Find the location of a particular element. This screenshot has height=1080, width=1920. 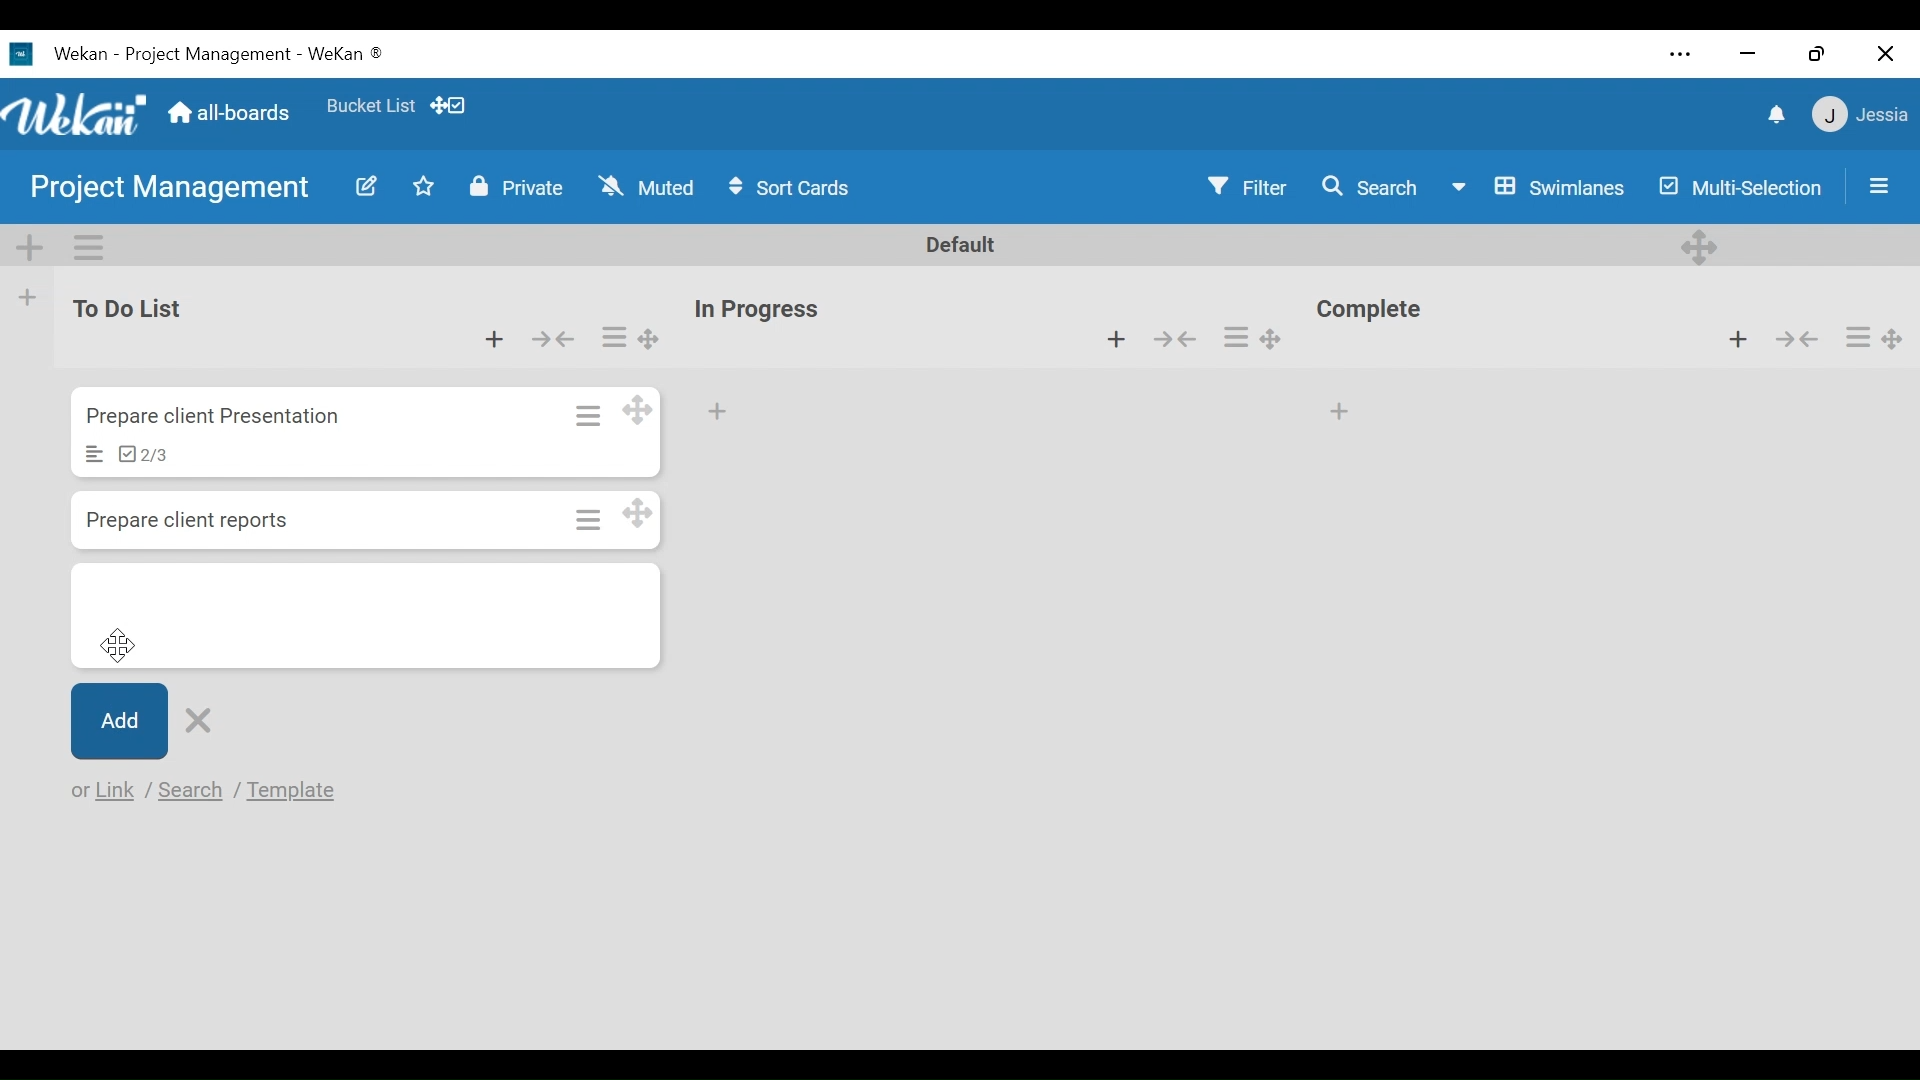

Toggle favorites is located at coordinates (425, 190).